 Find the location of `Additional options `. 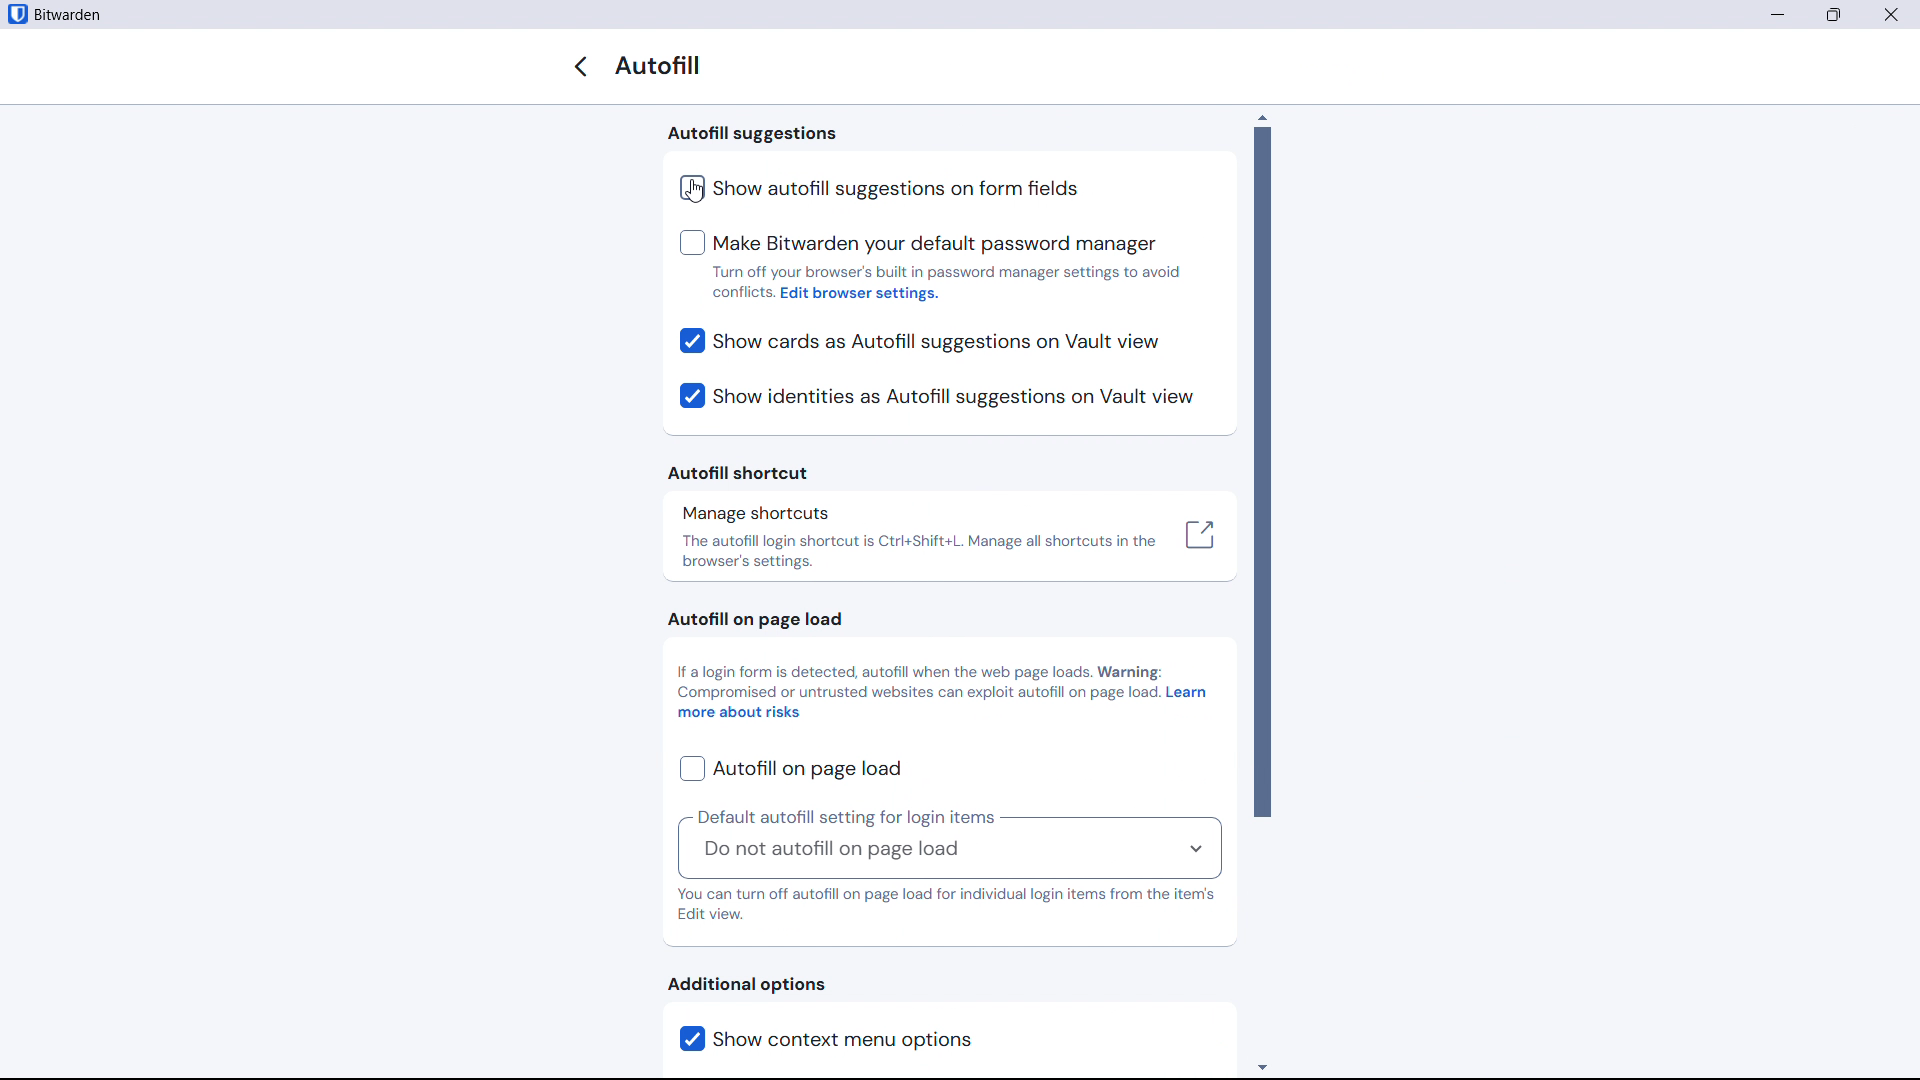

Additional options  is located at coordinates (747, 984).